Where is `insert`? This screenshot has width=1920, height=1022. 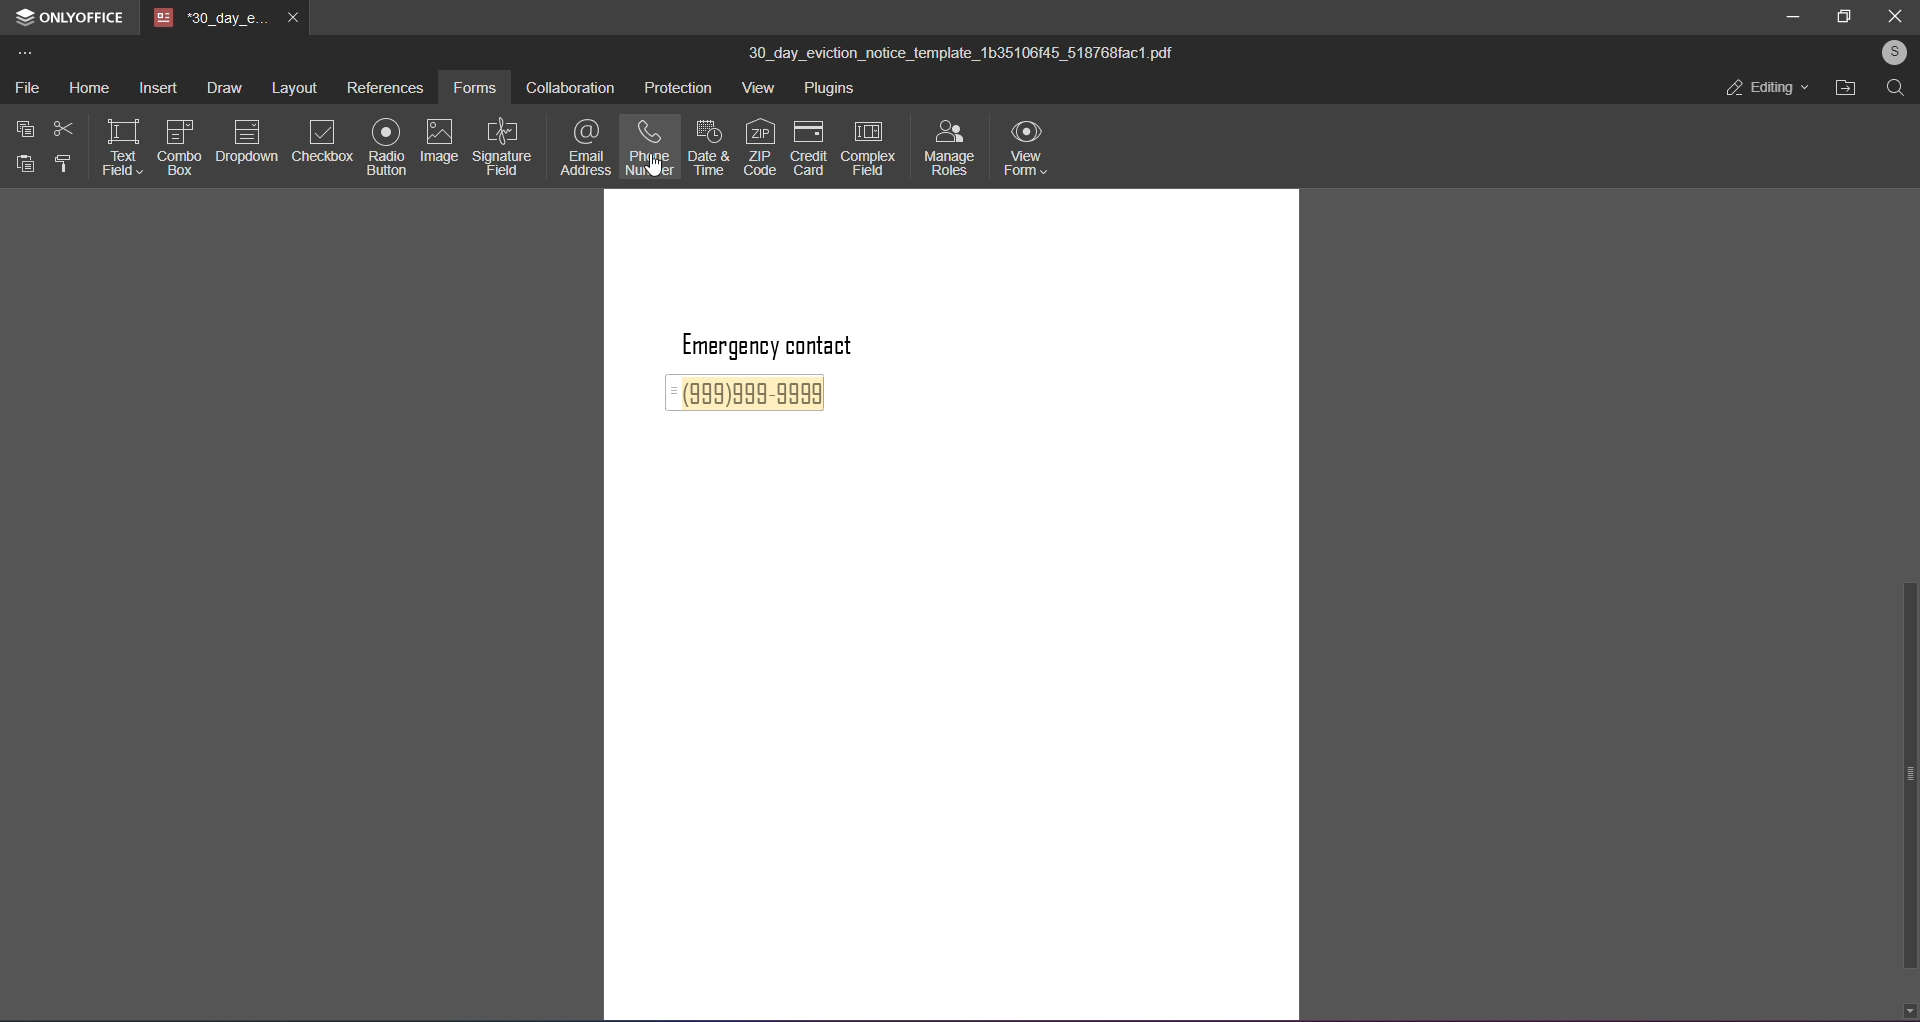 insert is located at coordinates (154, 91).